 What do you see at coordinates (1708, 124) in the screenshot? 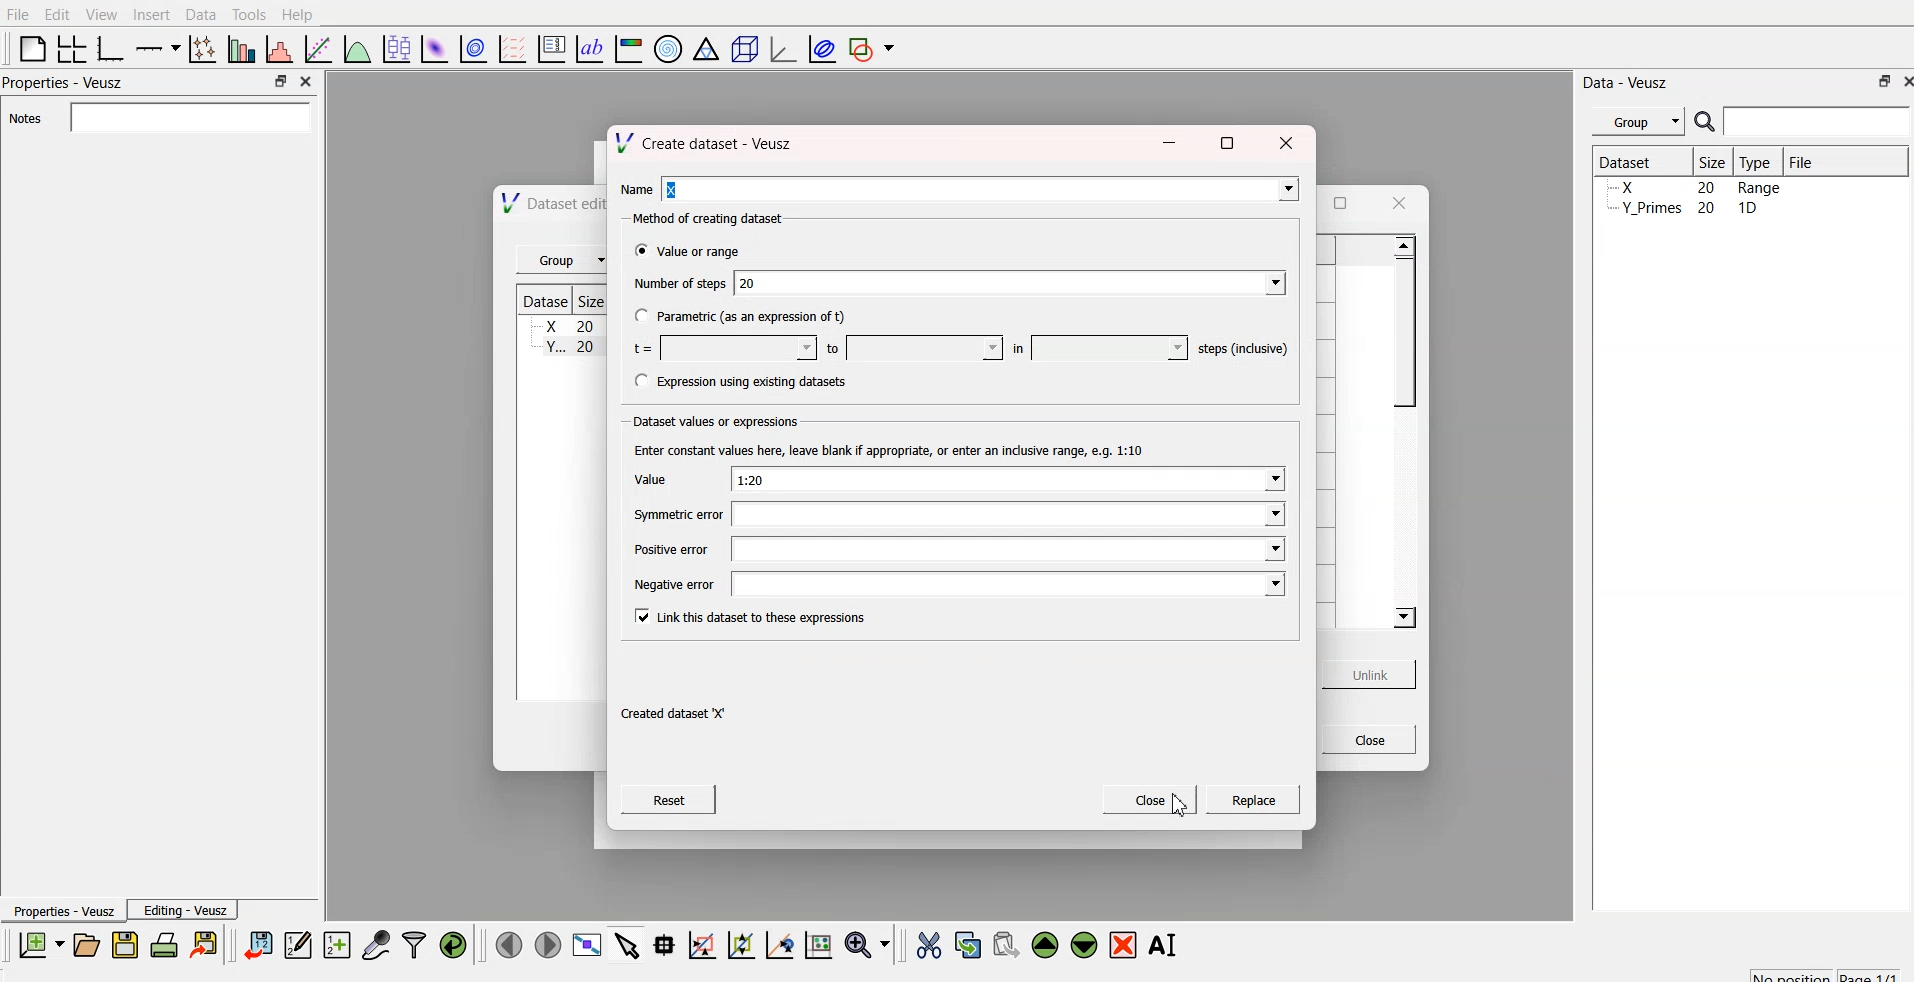
I see `search icon` at bounding box center [1708, 124].